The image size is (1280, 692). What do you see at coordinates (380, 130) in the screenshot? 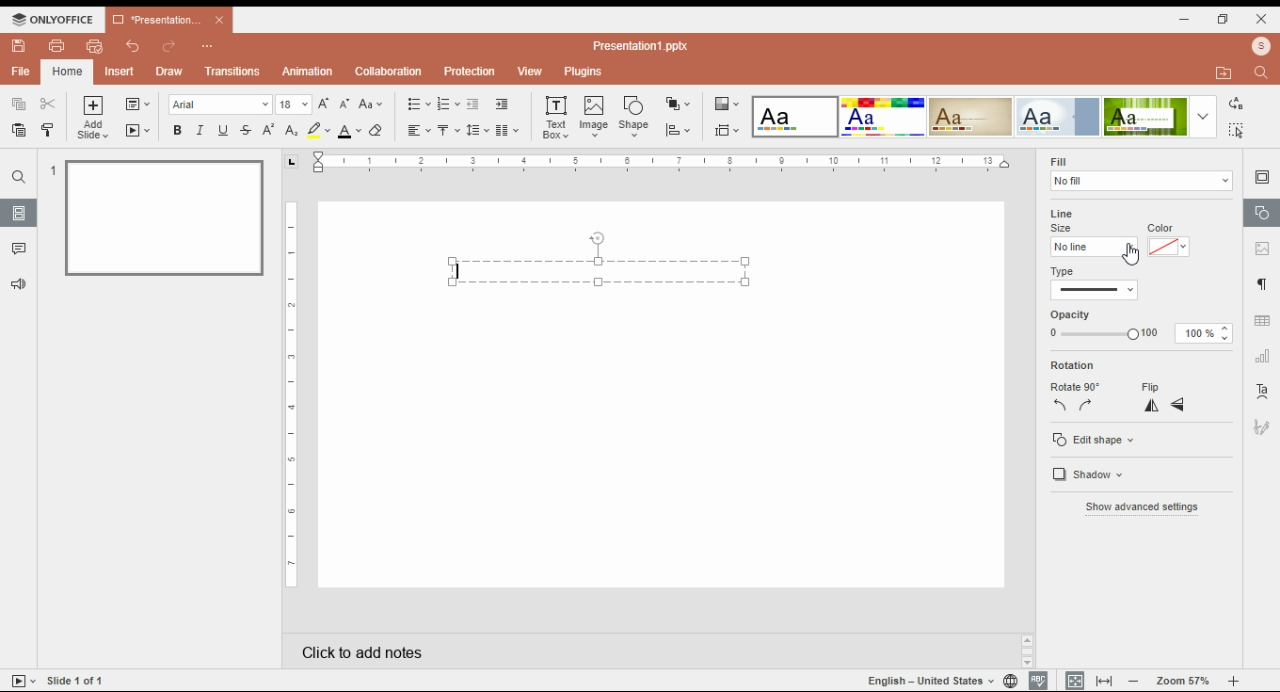
I see `clear` at bounding box center [380, 130].